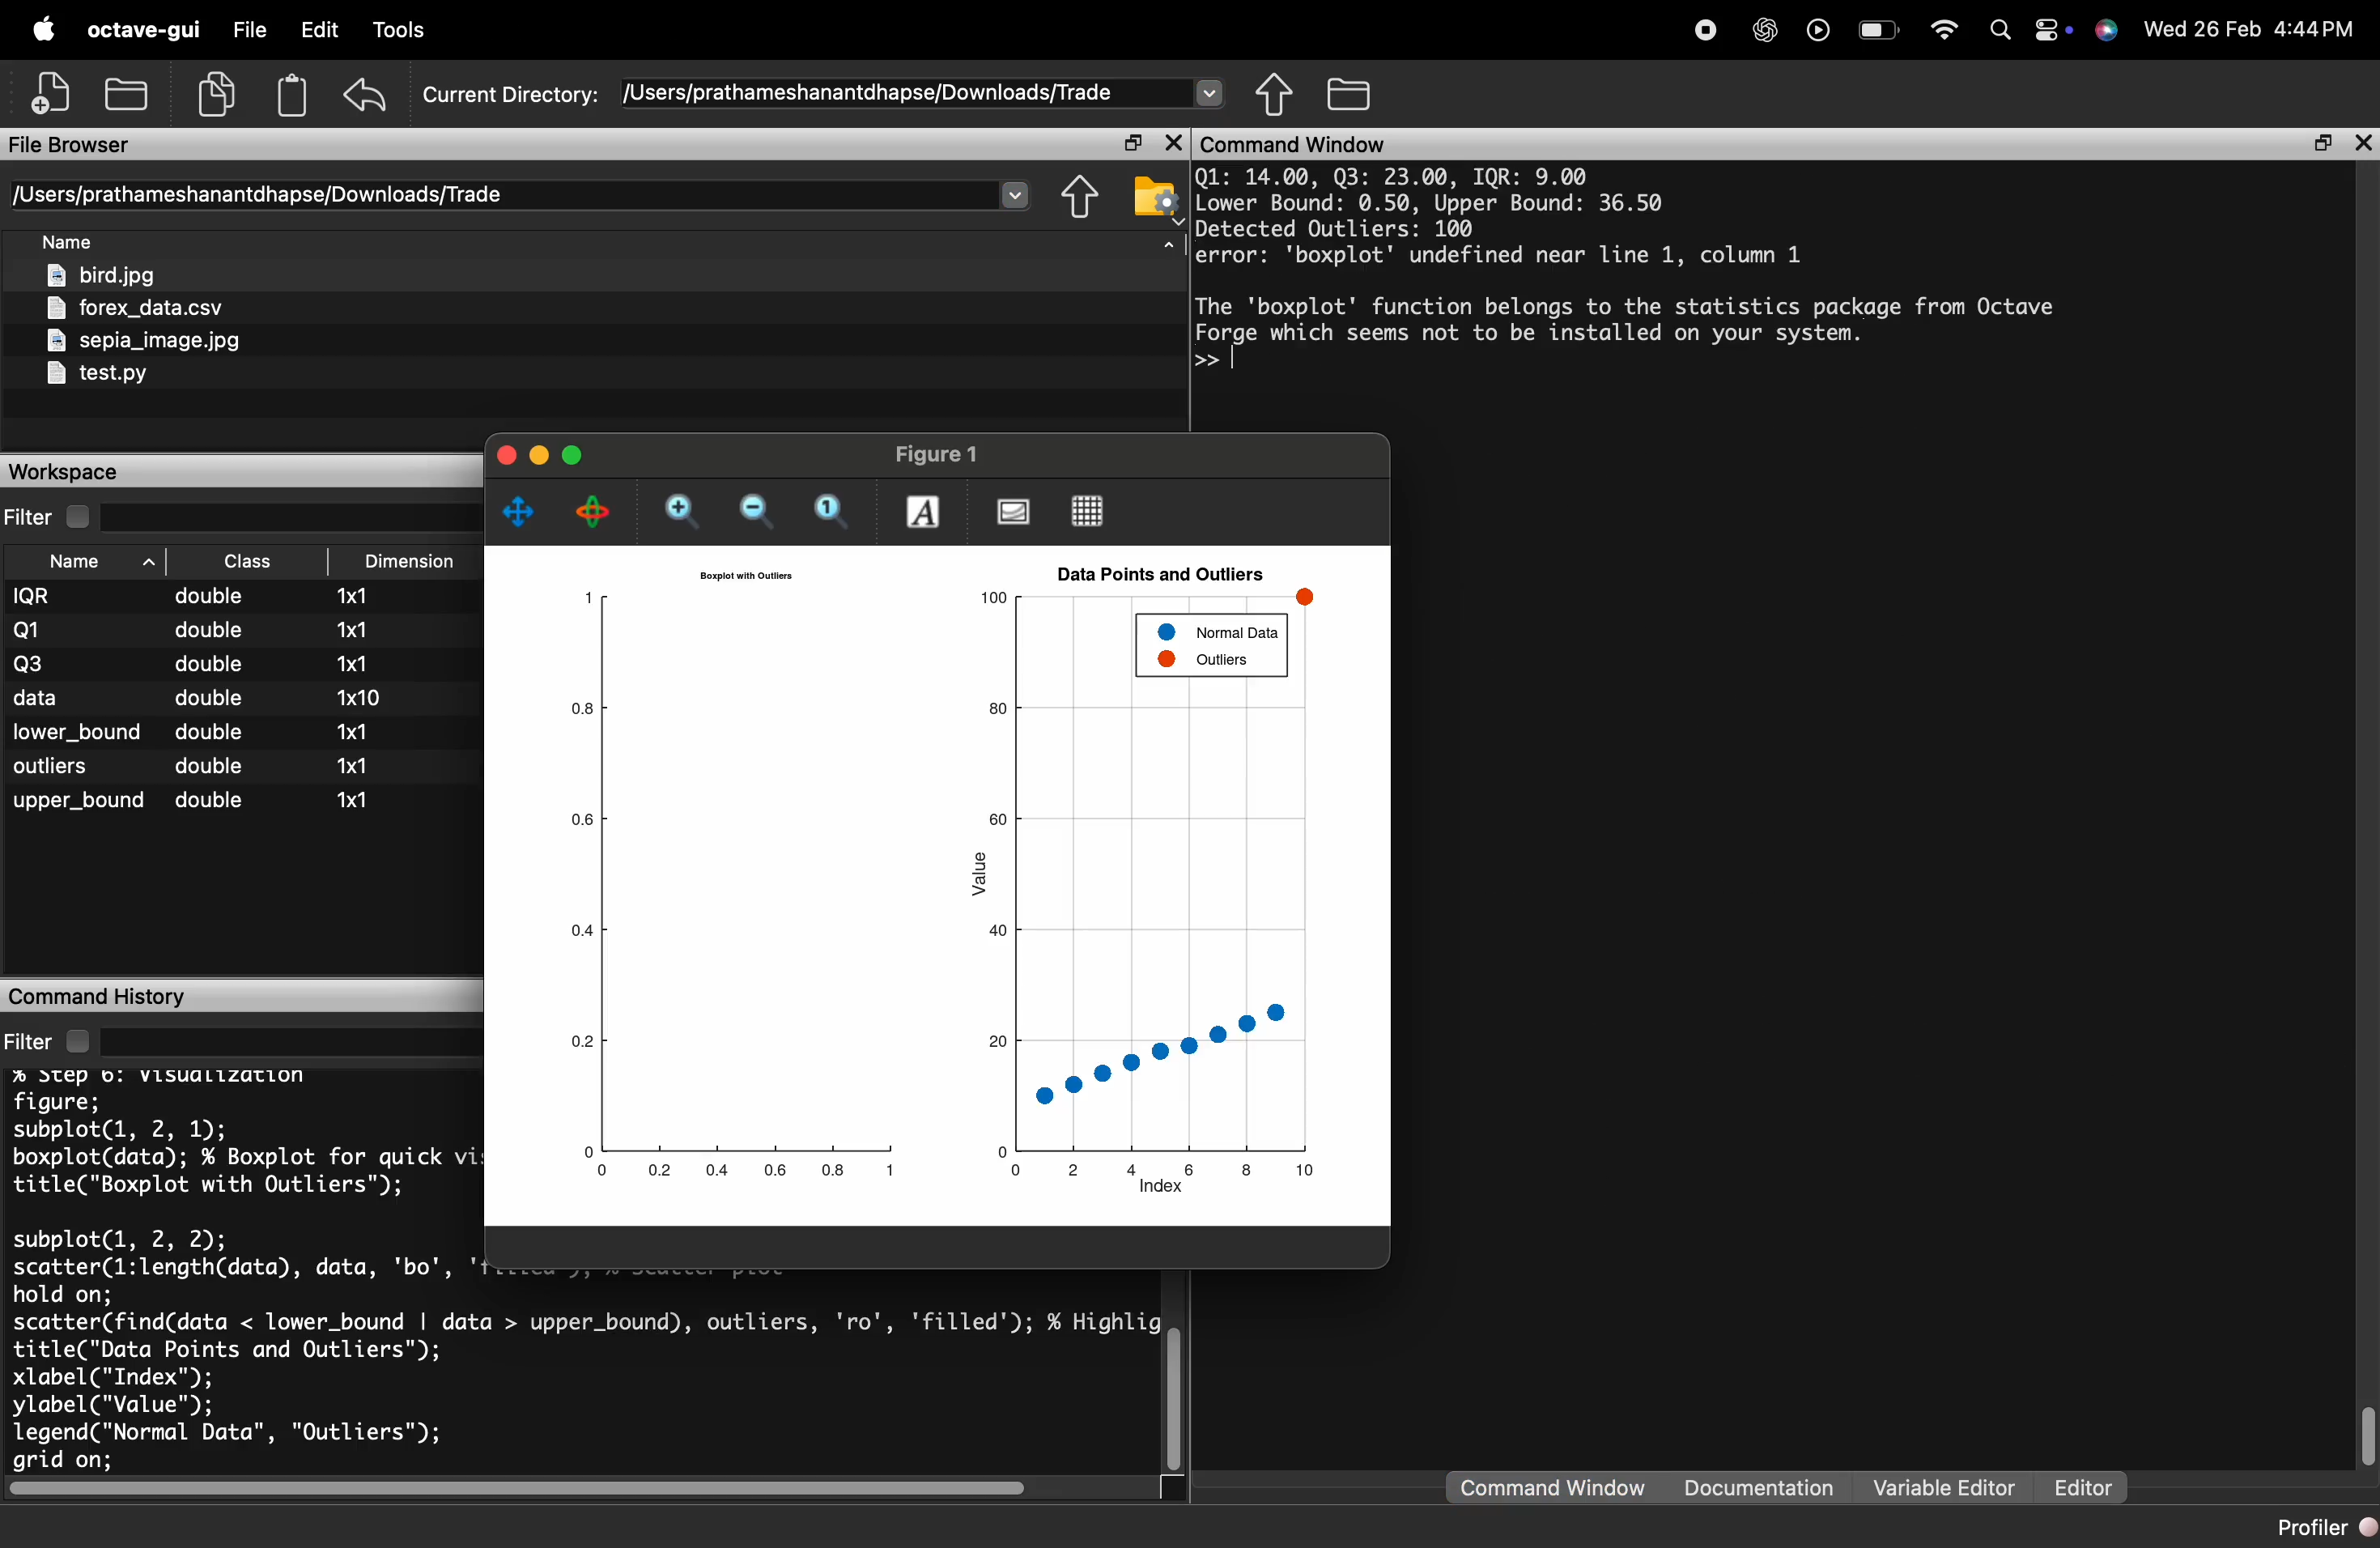  What do you see at coordinates (201, 662) in the screenshot?
I see `Q3 double 1x1` at bounding box center [201, 662].